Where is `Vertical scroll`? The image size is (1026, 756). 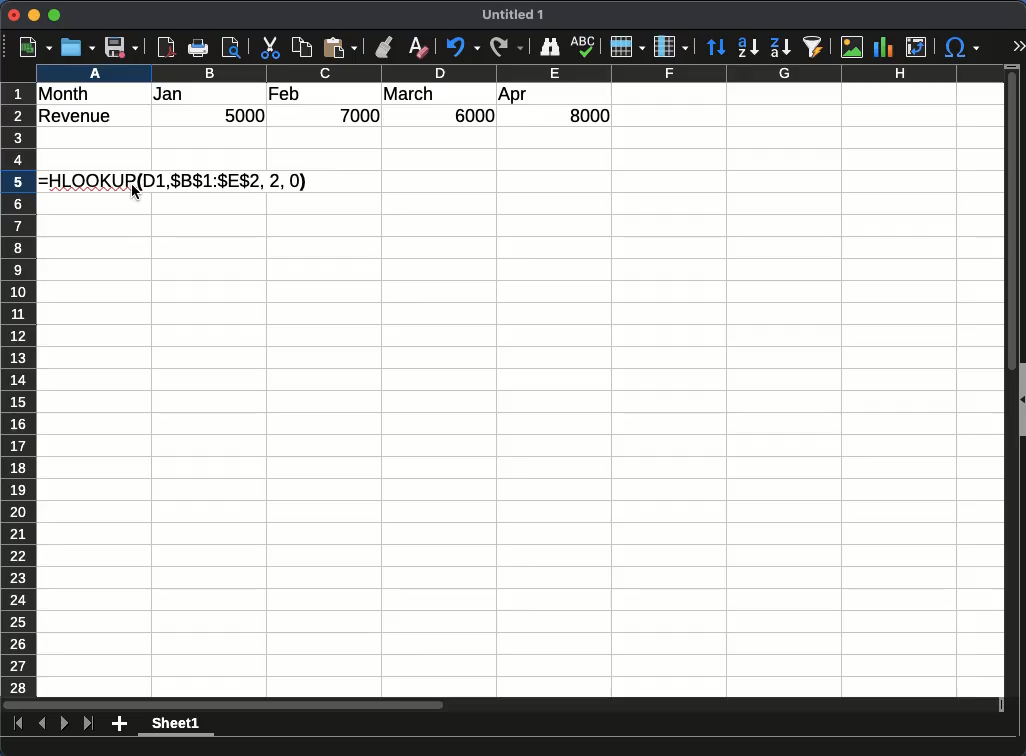
Vertical scroll is located at coordinates (1012, 381).